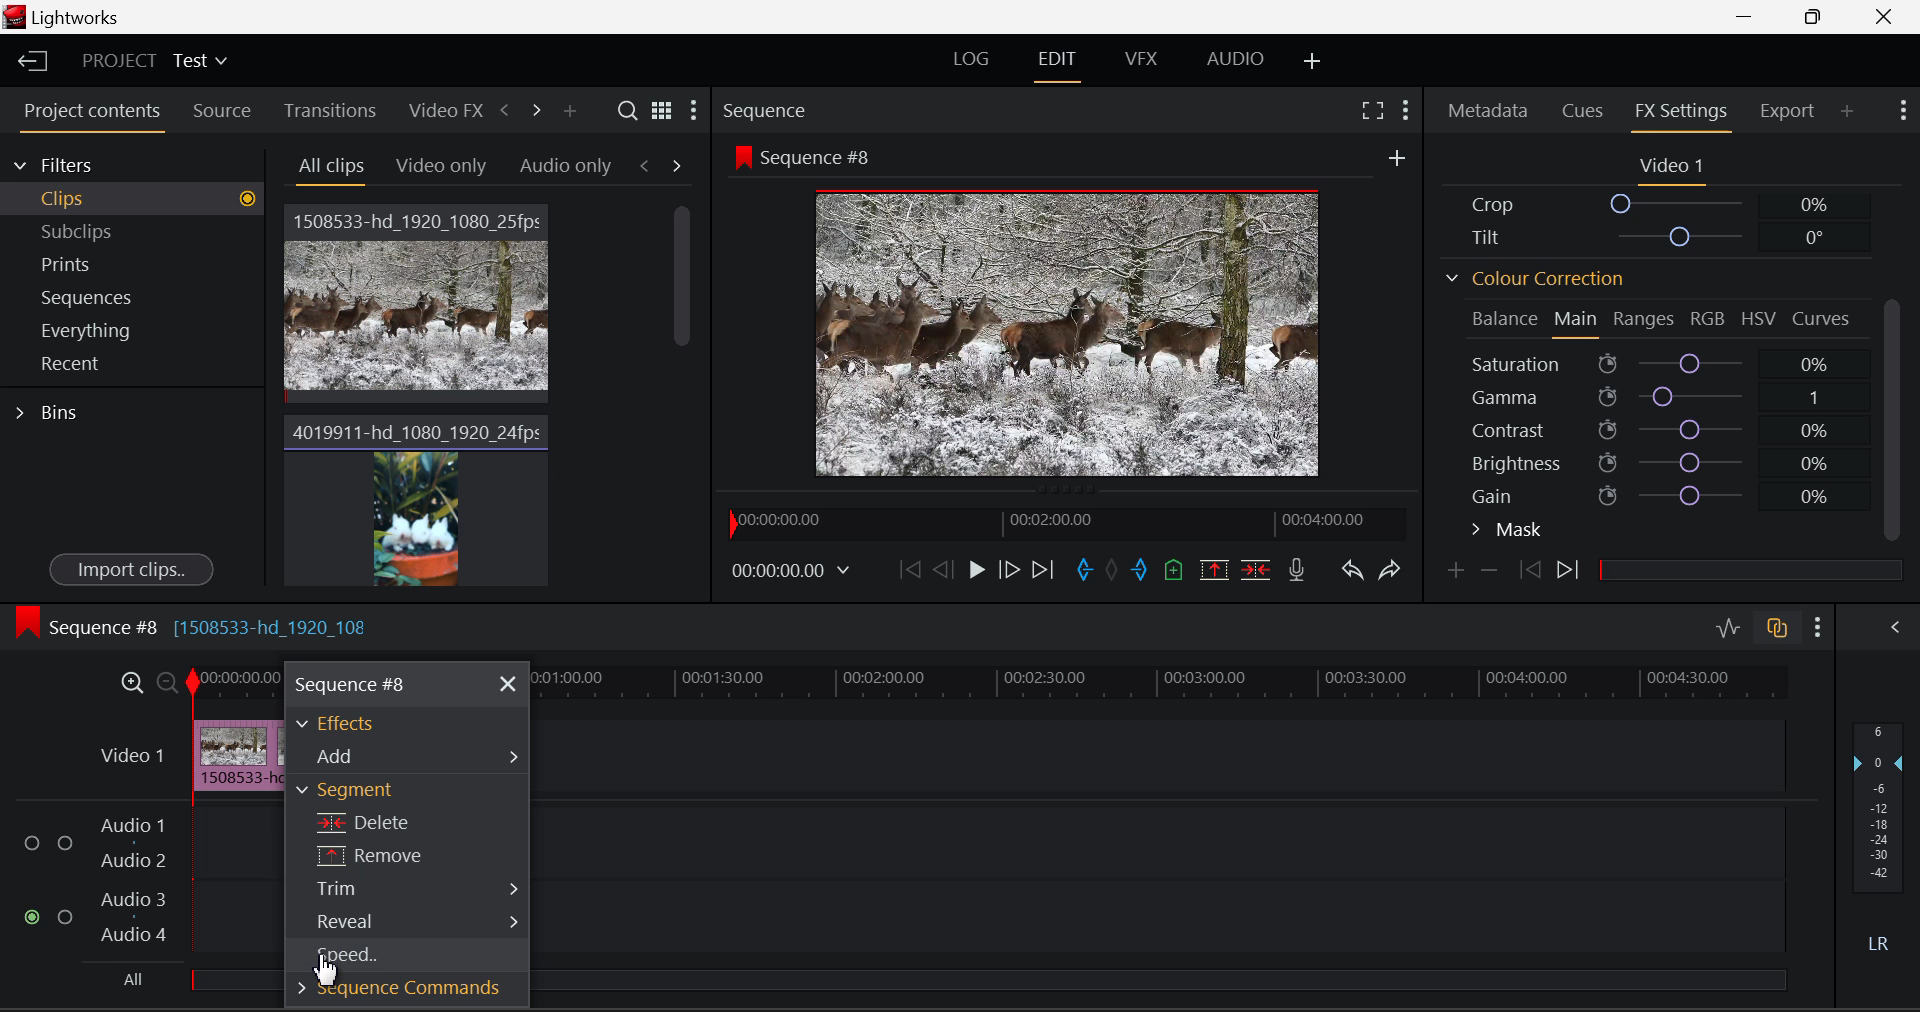 This screenshot has height=1012, width=1920. I want to click on To End, so click(1043, 572).